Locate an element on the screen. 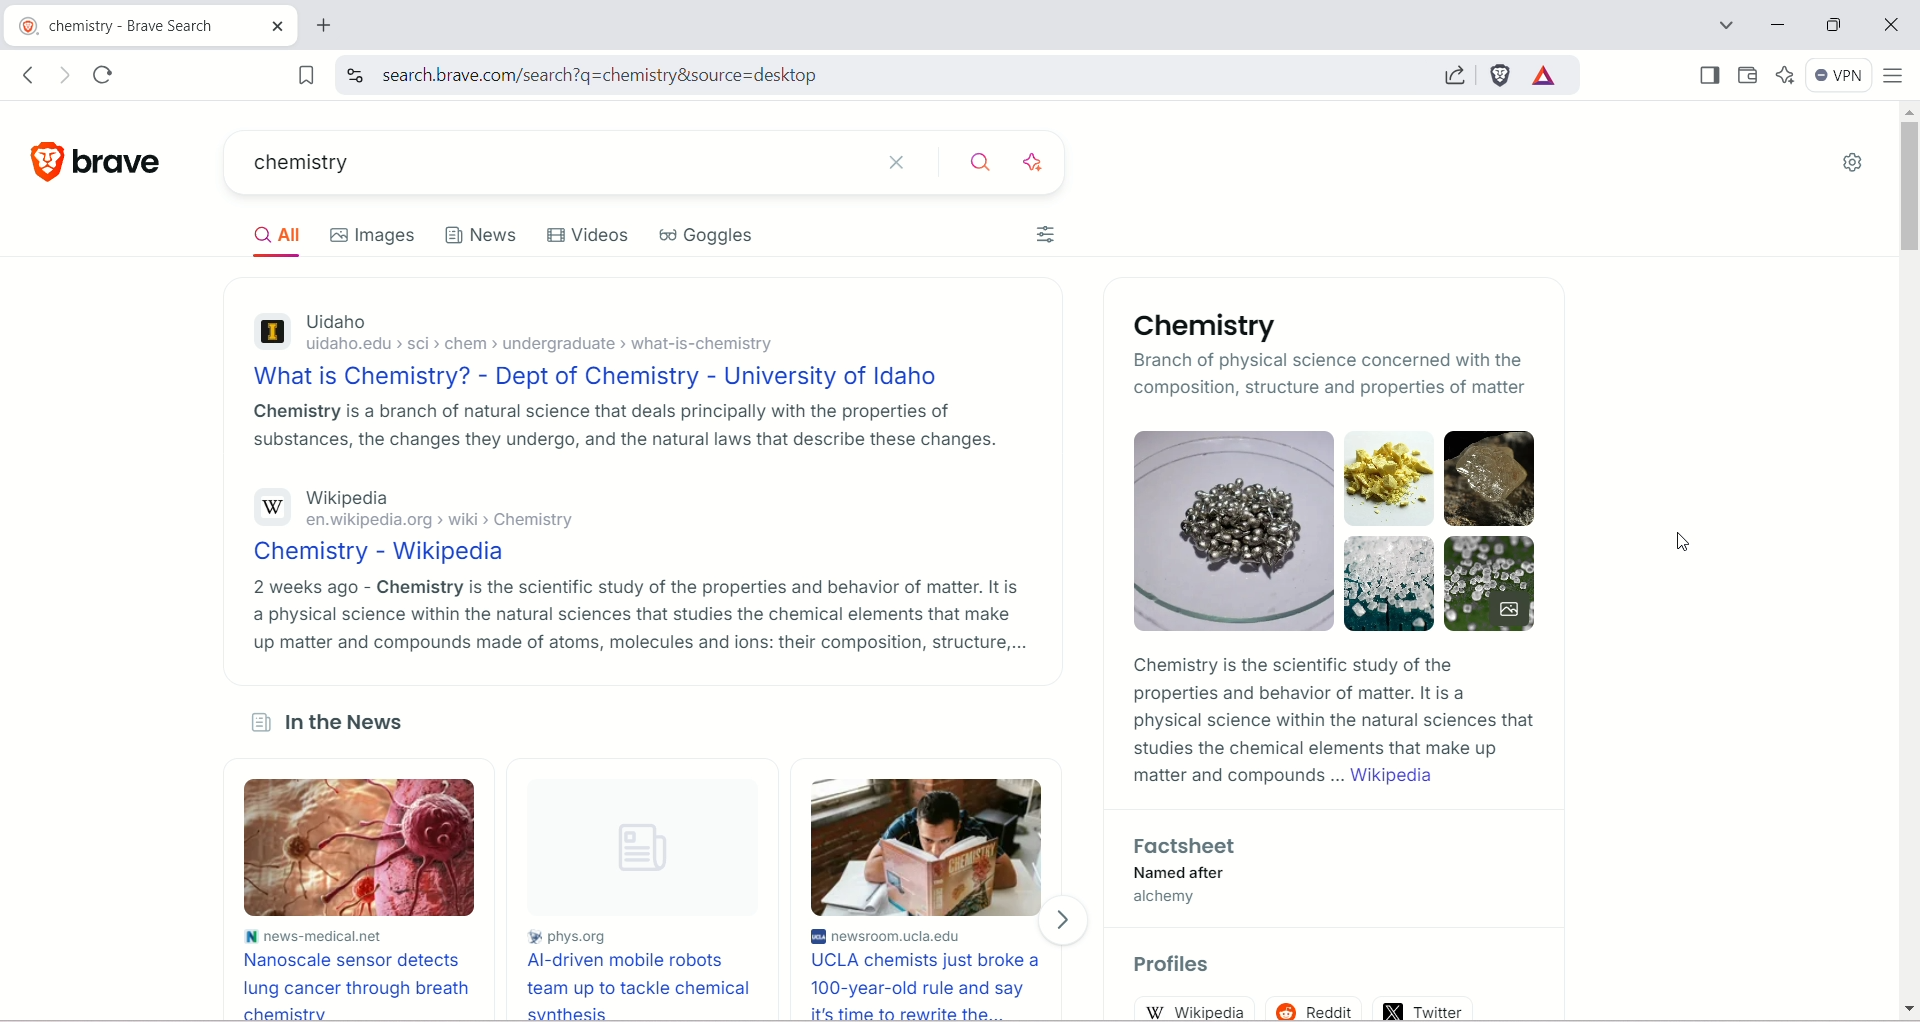 Image resolution: width=1920 pixels, height=1022 pixels. News logo is located at coordinates (256, 721).